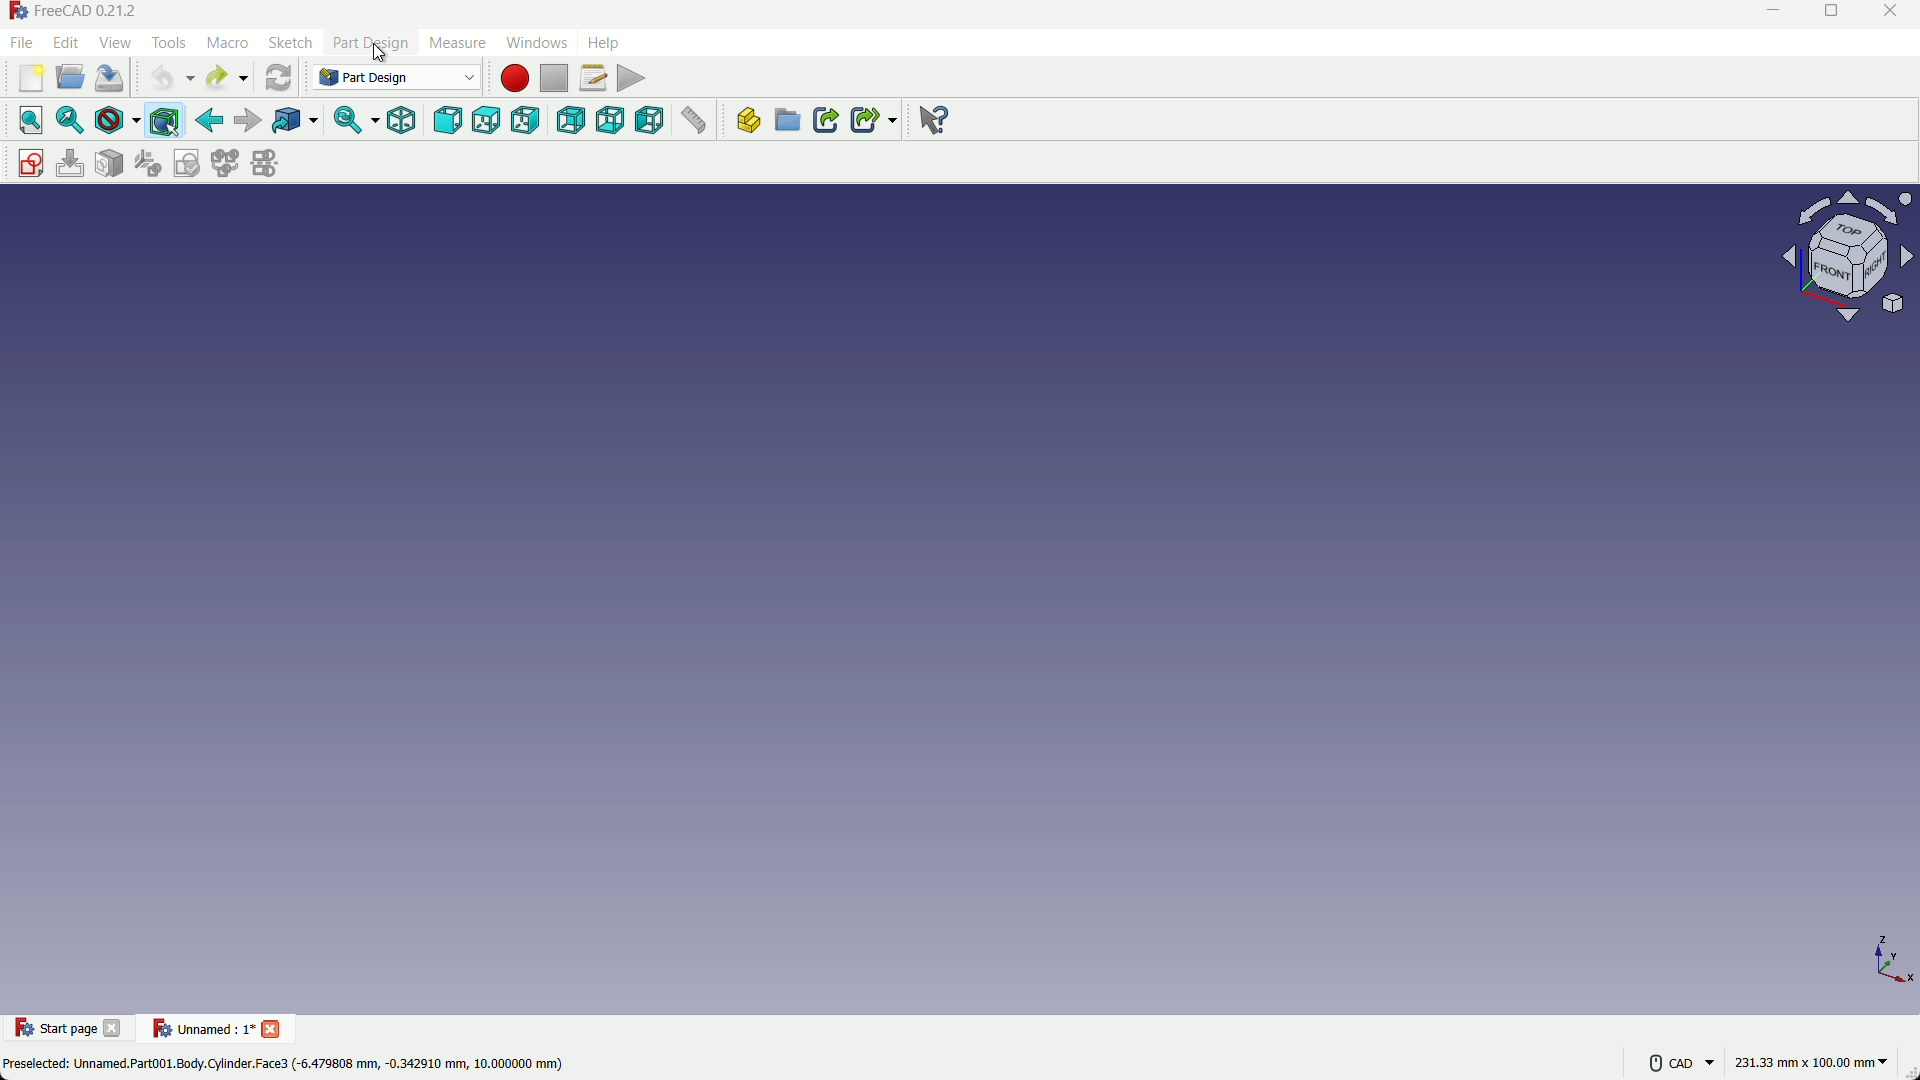 This screenshot has height=1080, width=1920. What do you see at coordinates (1664, 1059) in the screenshot?
I see `more settings` at bounding box center [1664, 1059].